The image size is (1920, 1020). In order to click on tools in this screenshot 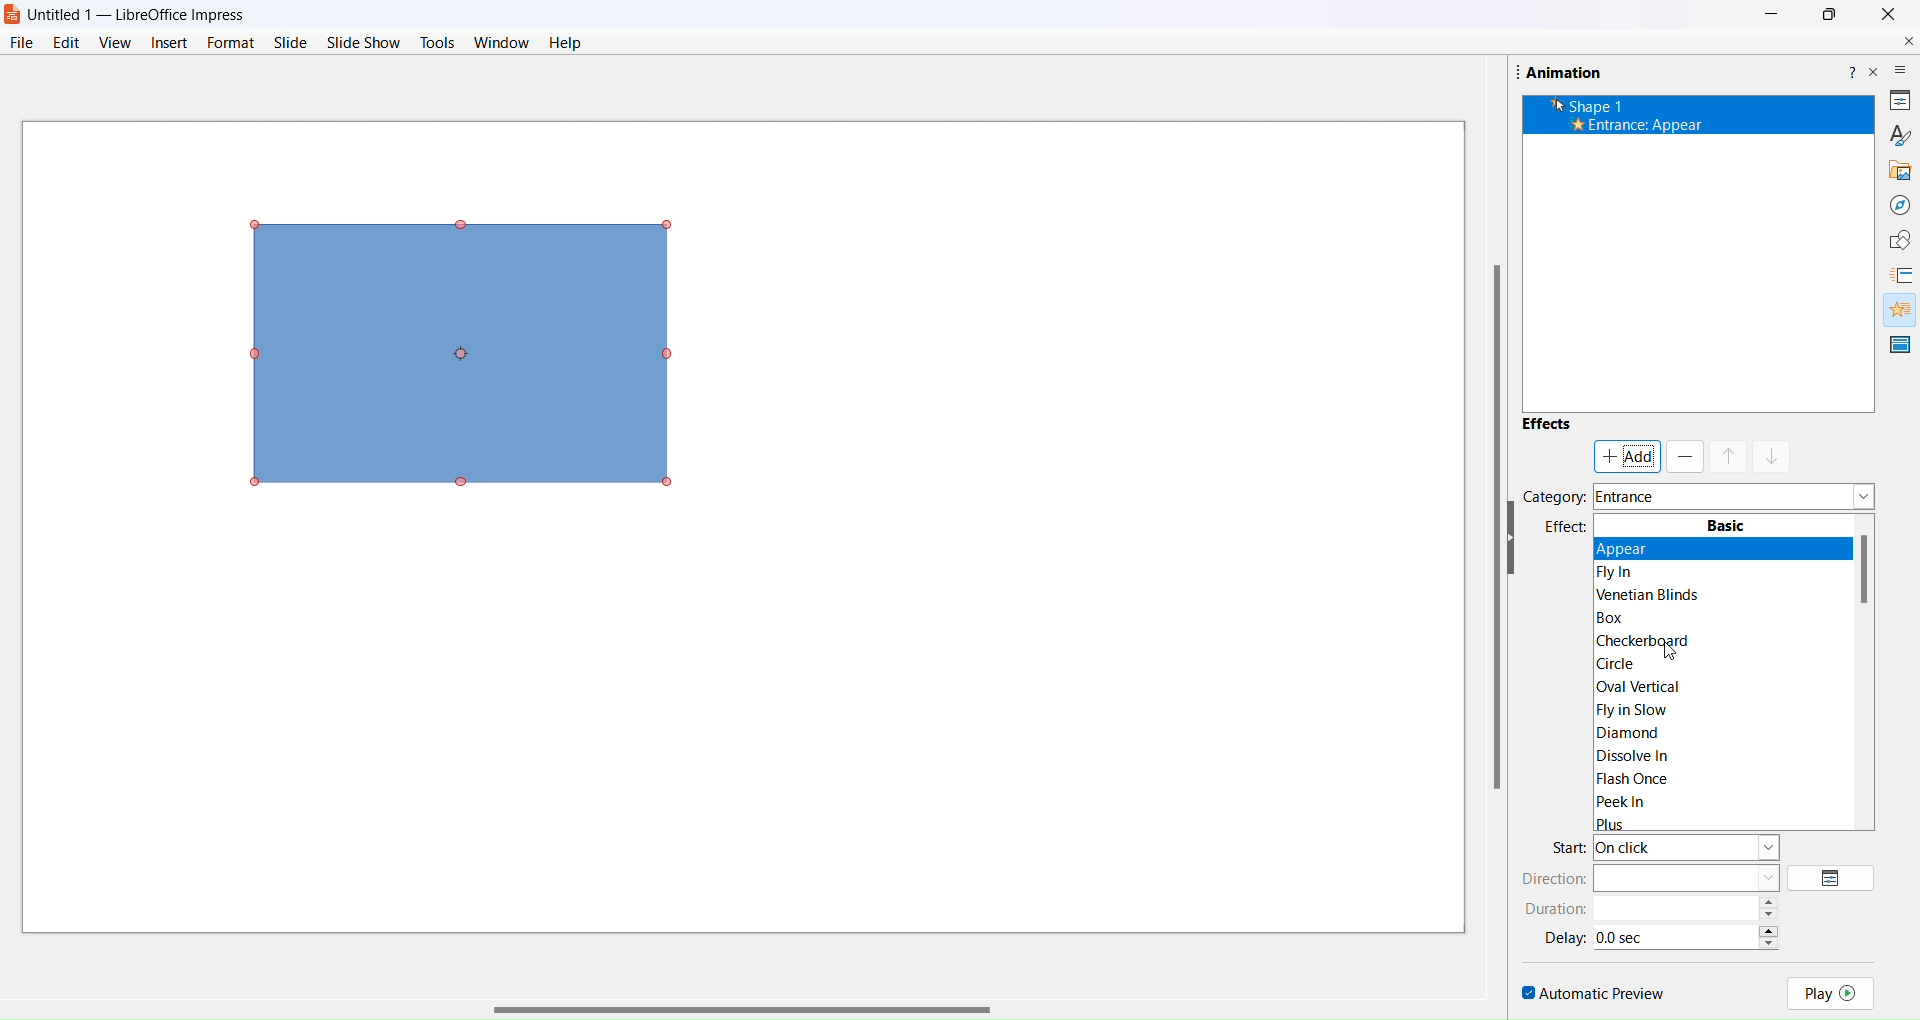, I will do `click(437, 42)`.